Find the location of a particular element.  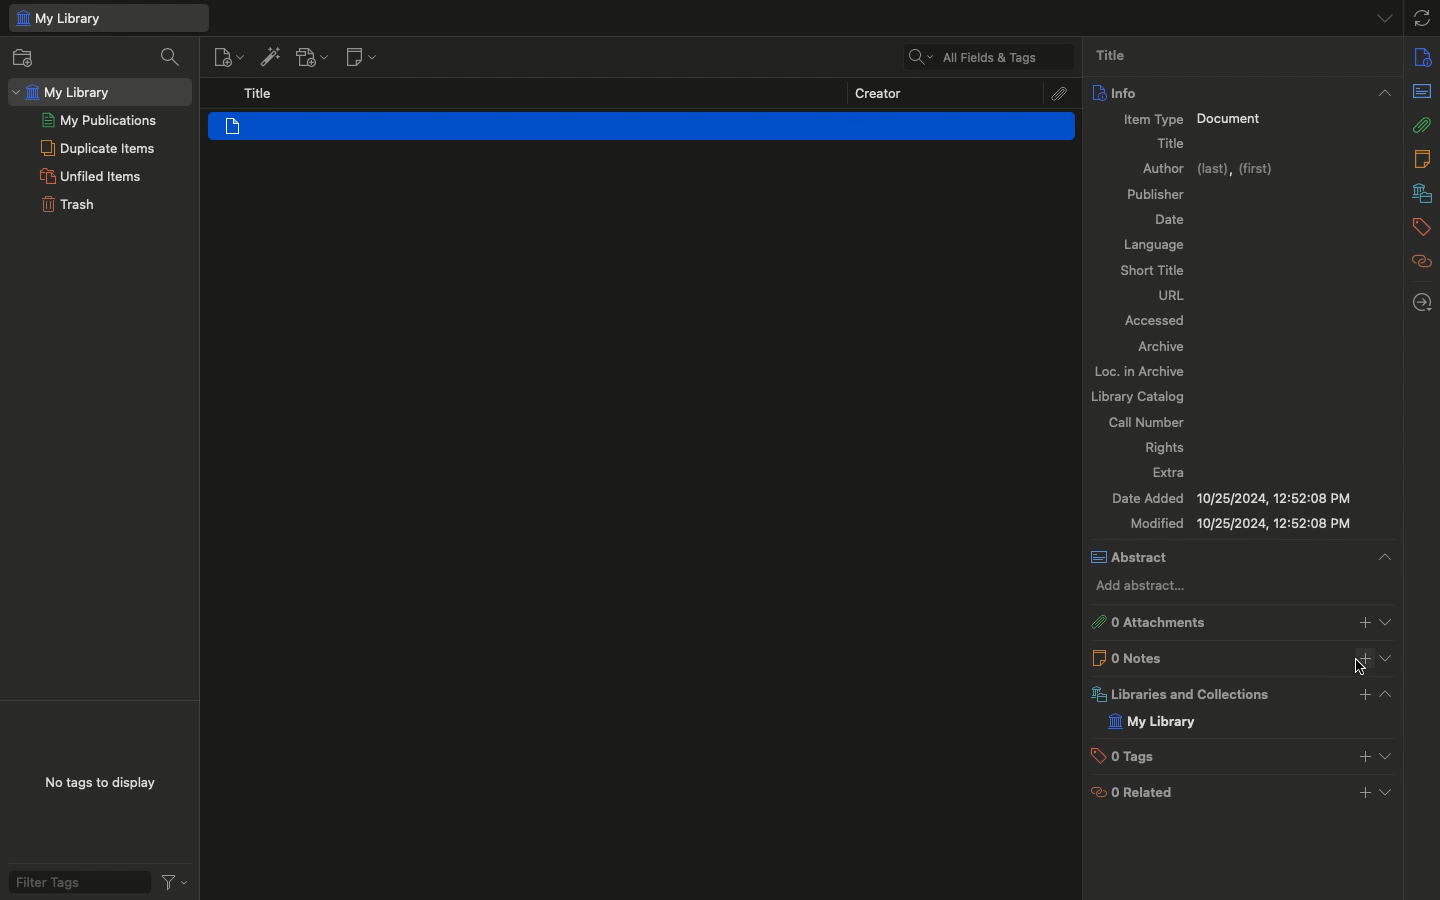

New note is located at coordinates (364, 56).